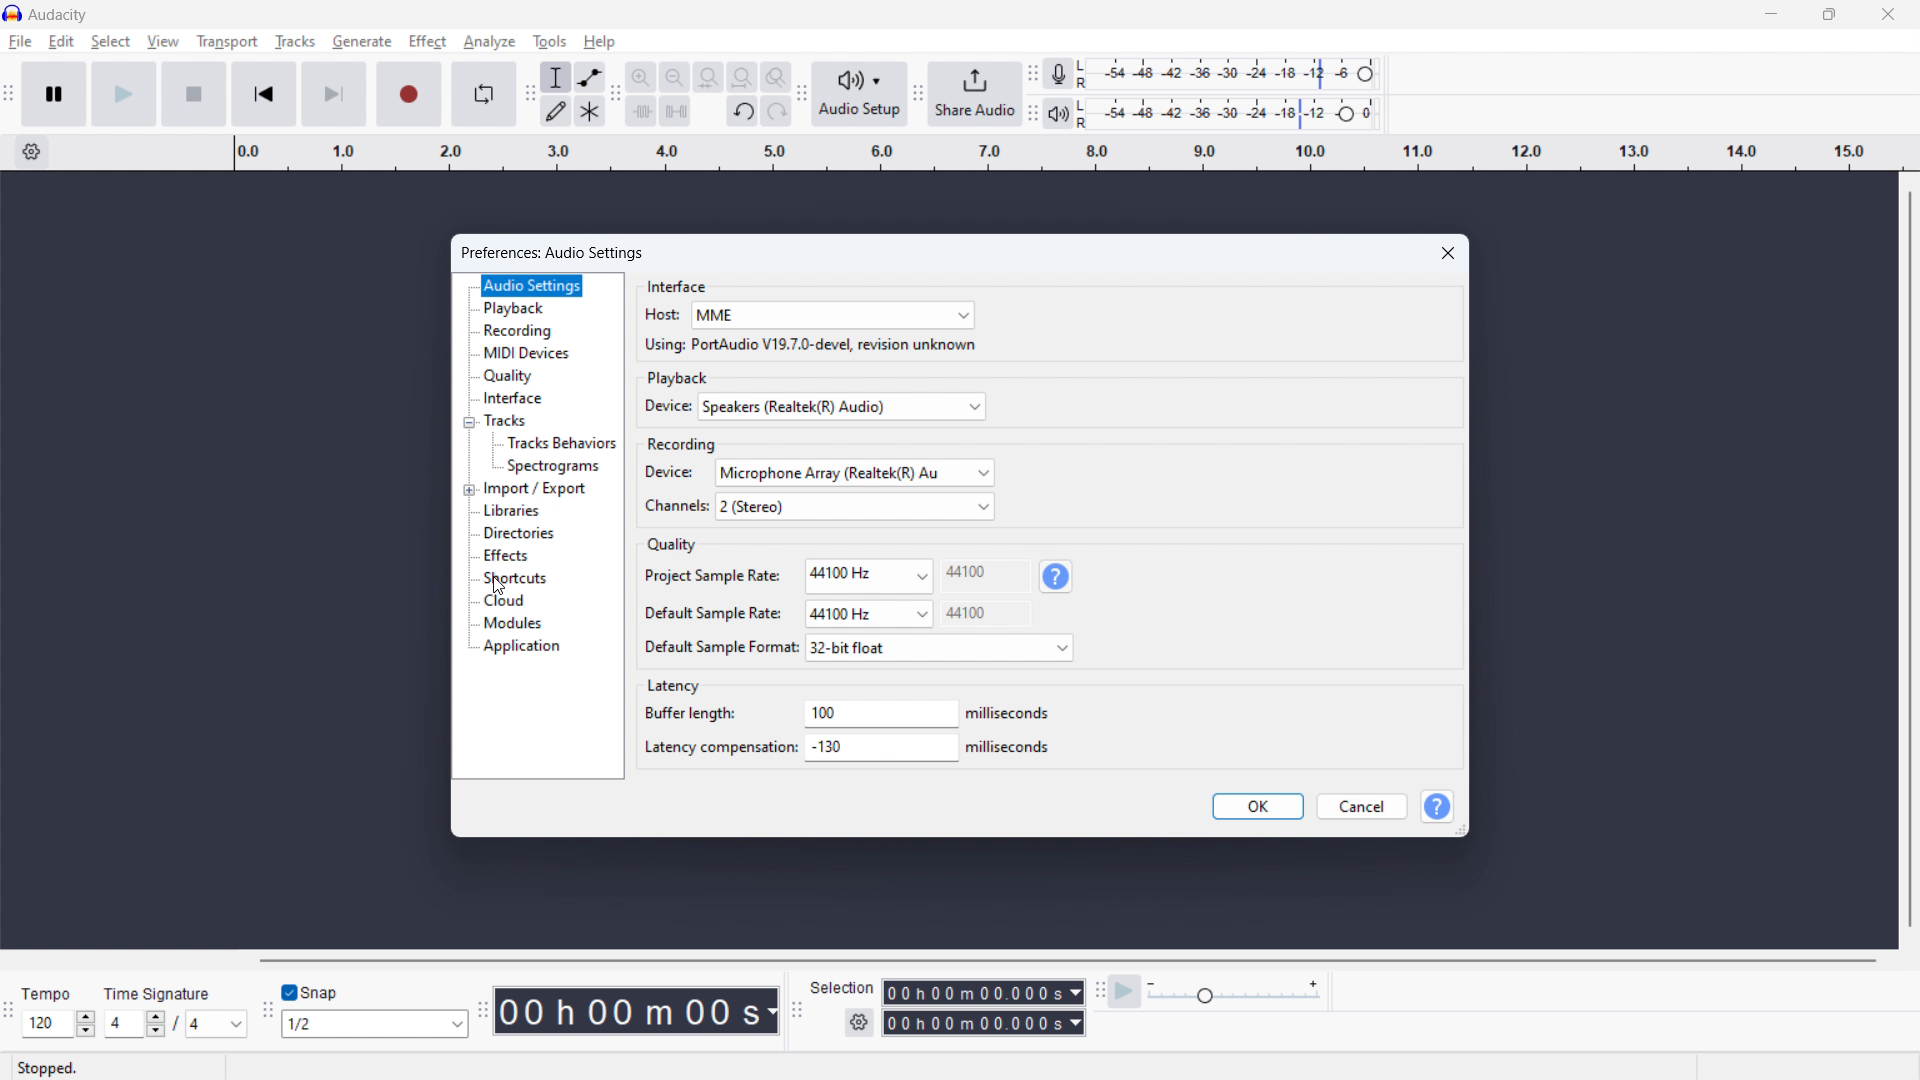  I want to click on tracks, so click(507, 420).